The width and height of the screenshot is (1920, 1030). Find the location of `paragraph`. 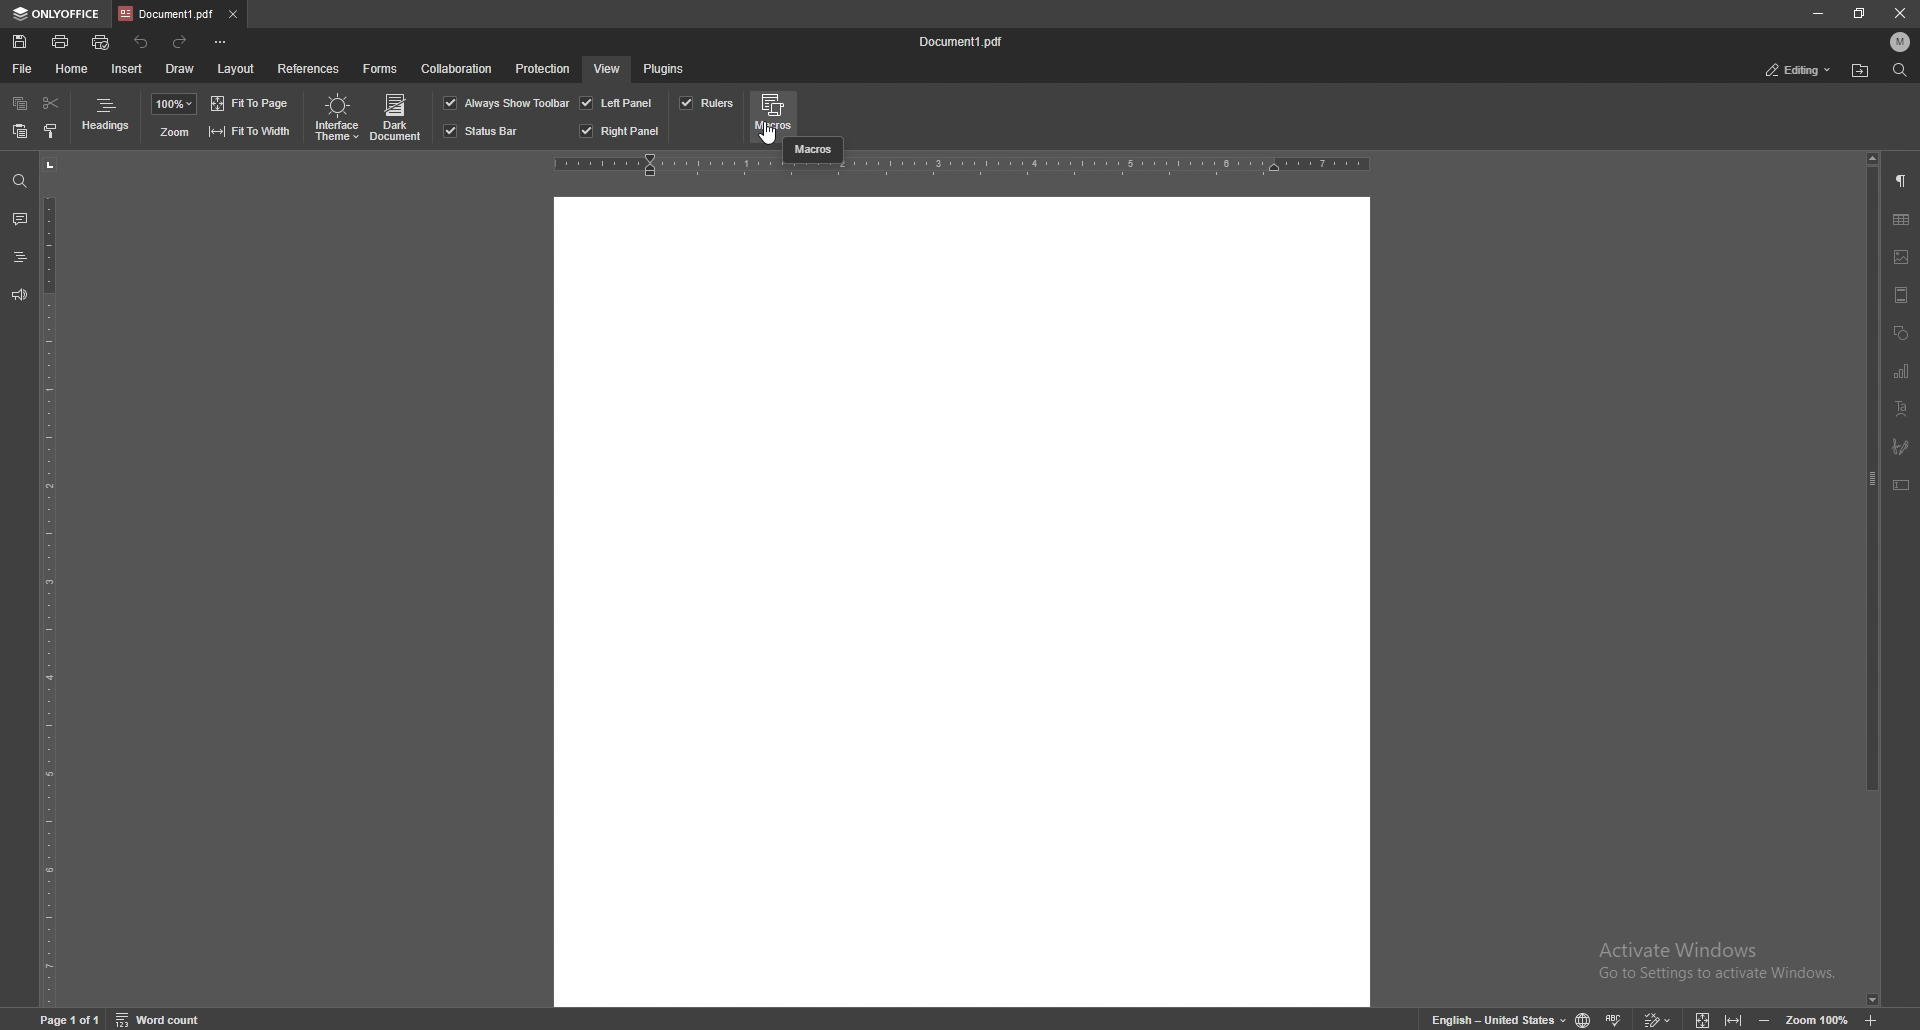

paragraph is located at coordinates (1902, 182).